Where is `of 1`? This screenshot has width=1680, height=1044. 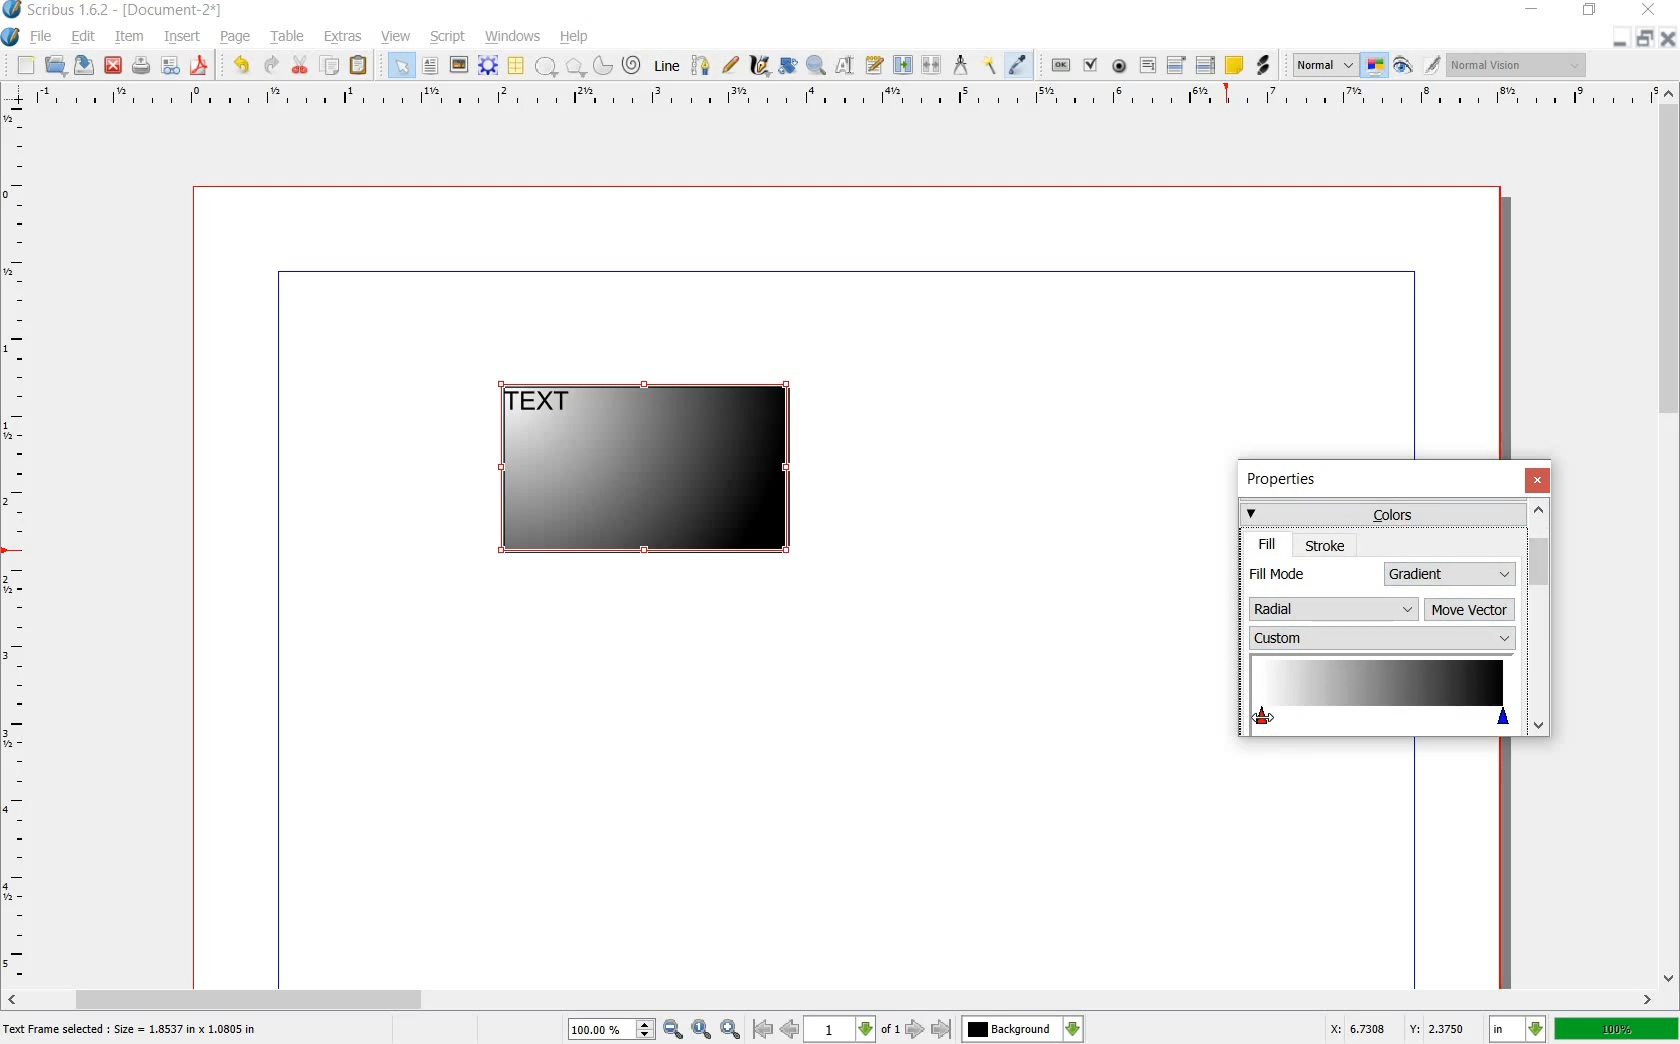 of 1 is located at coordinates (889, 1031).